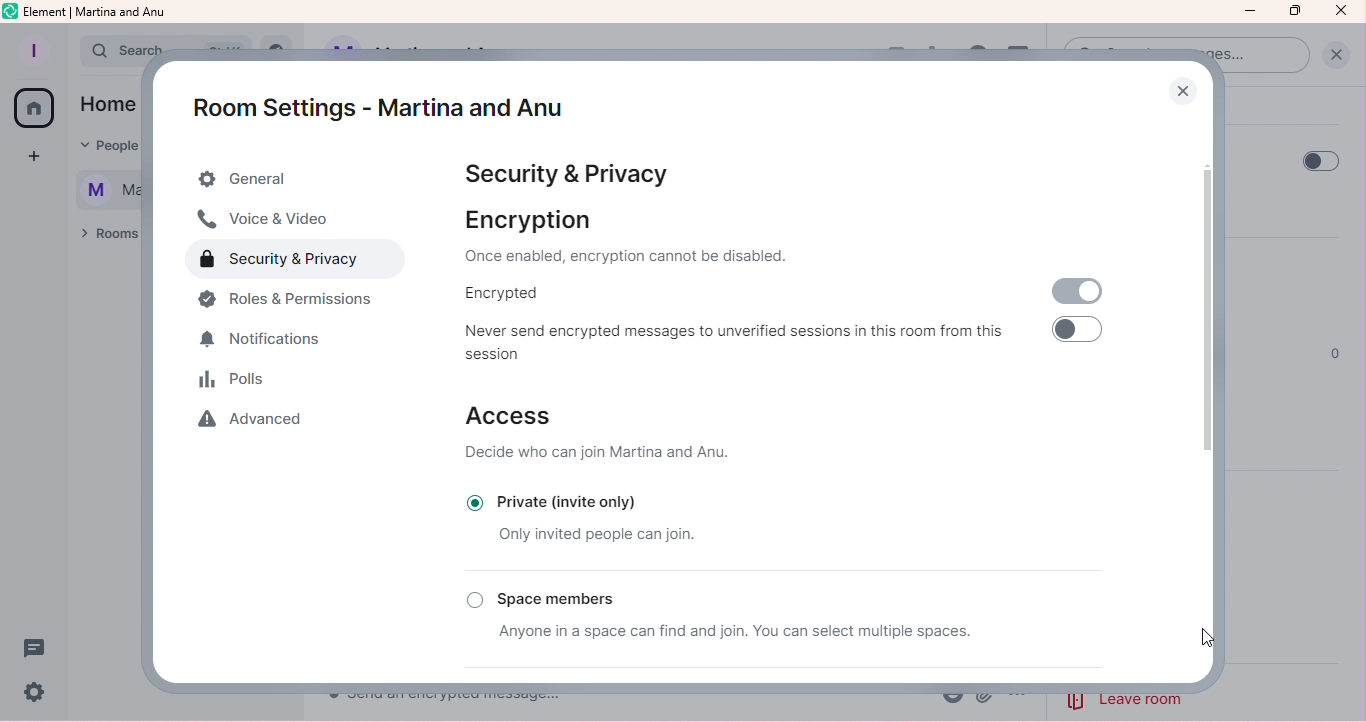 This screenshot has width=1366, height=722. Describe the element at coordinates (559, 172) in the screenshot. I see `Security and privacy` at that location.